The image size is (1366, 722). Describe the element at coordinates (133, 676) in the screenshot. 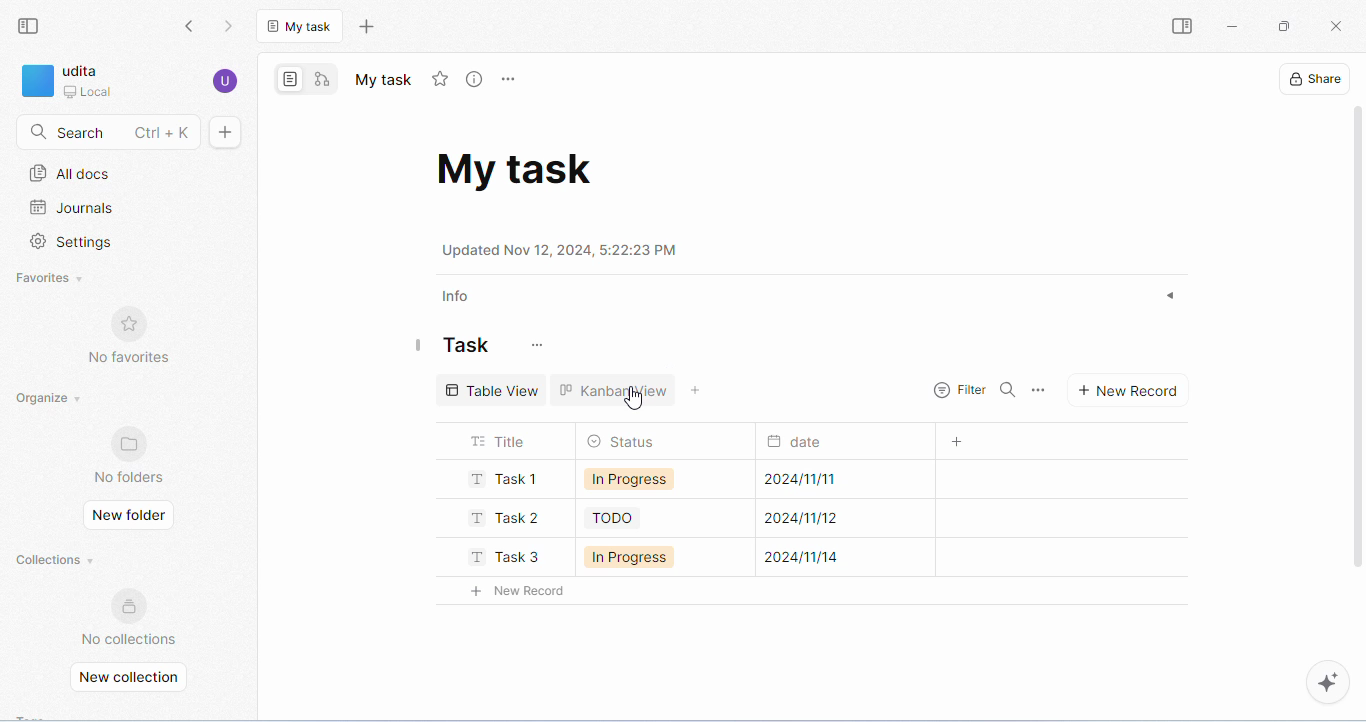

I see `new collection` at that location.